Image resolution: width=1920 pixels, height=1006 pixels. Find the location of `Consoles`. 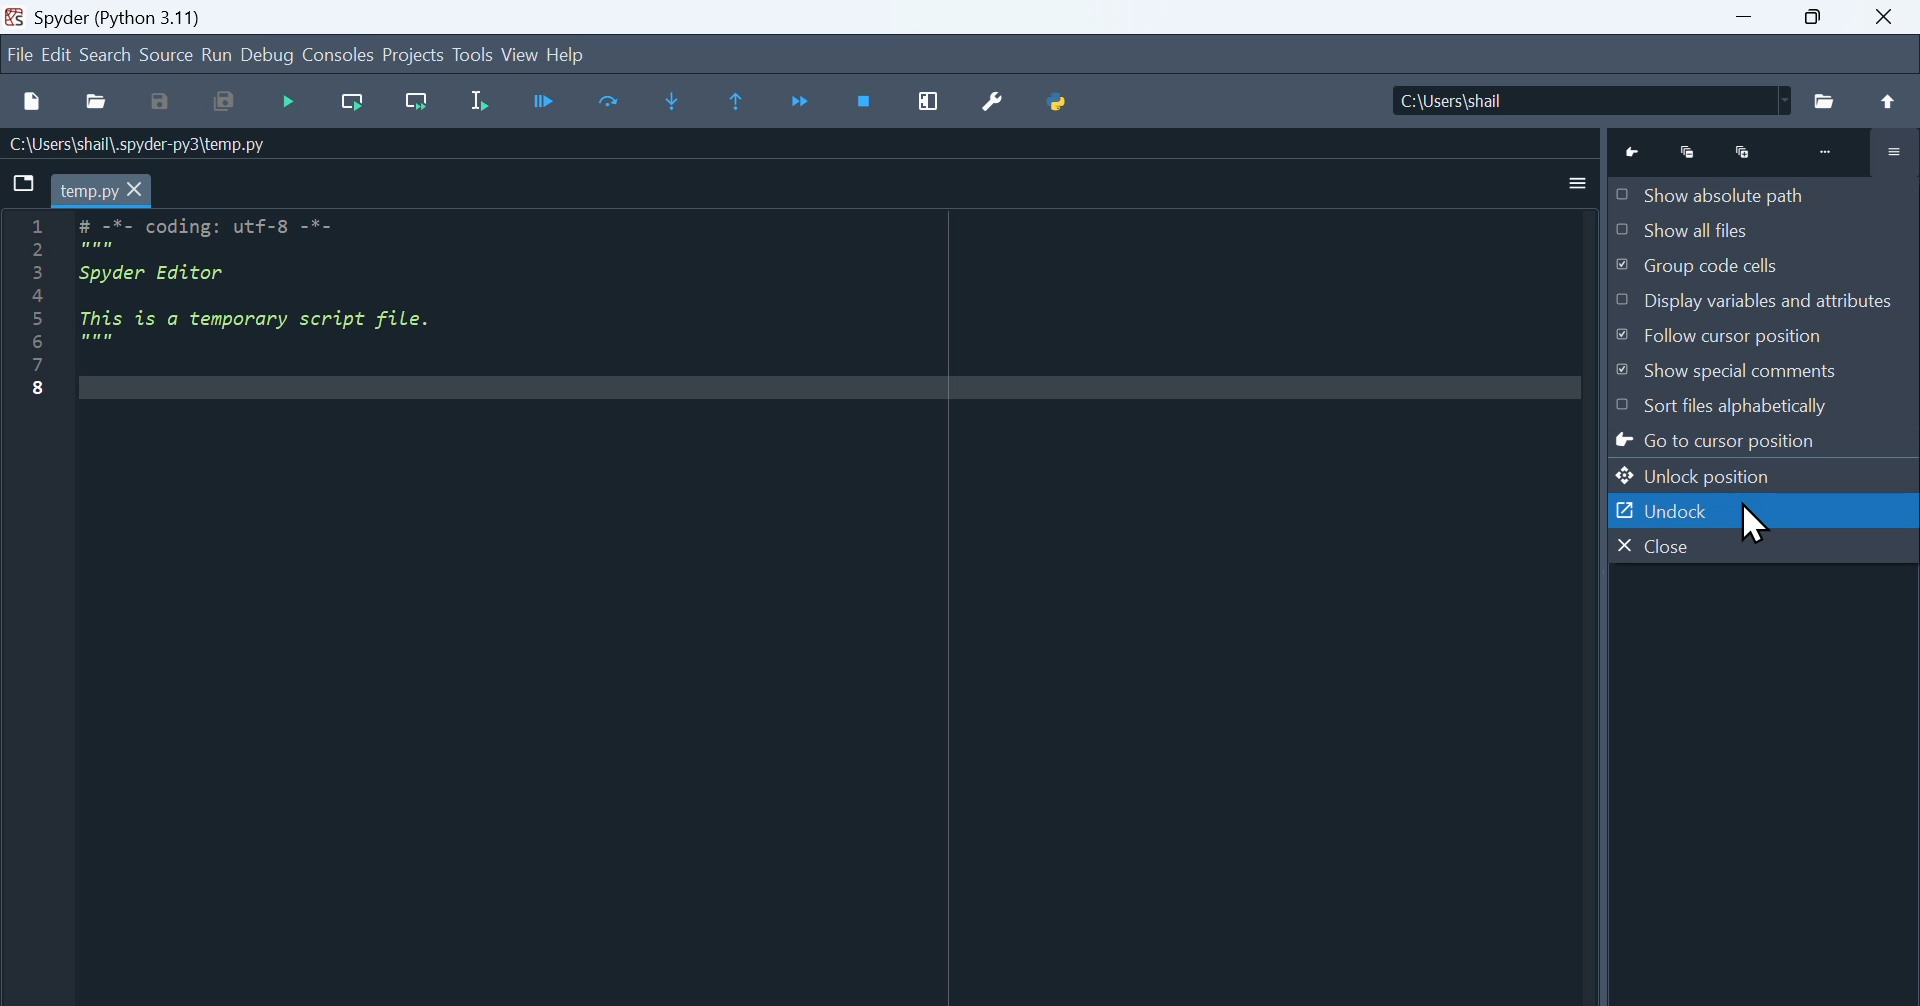

Consoles is located at coordinates (337, 53).